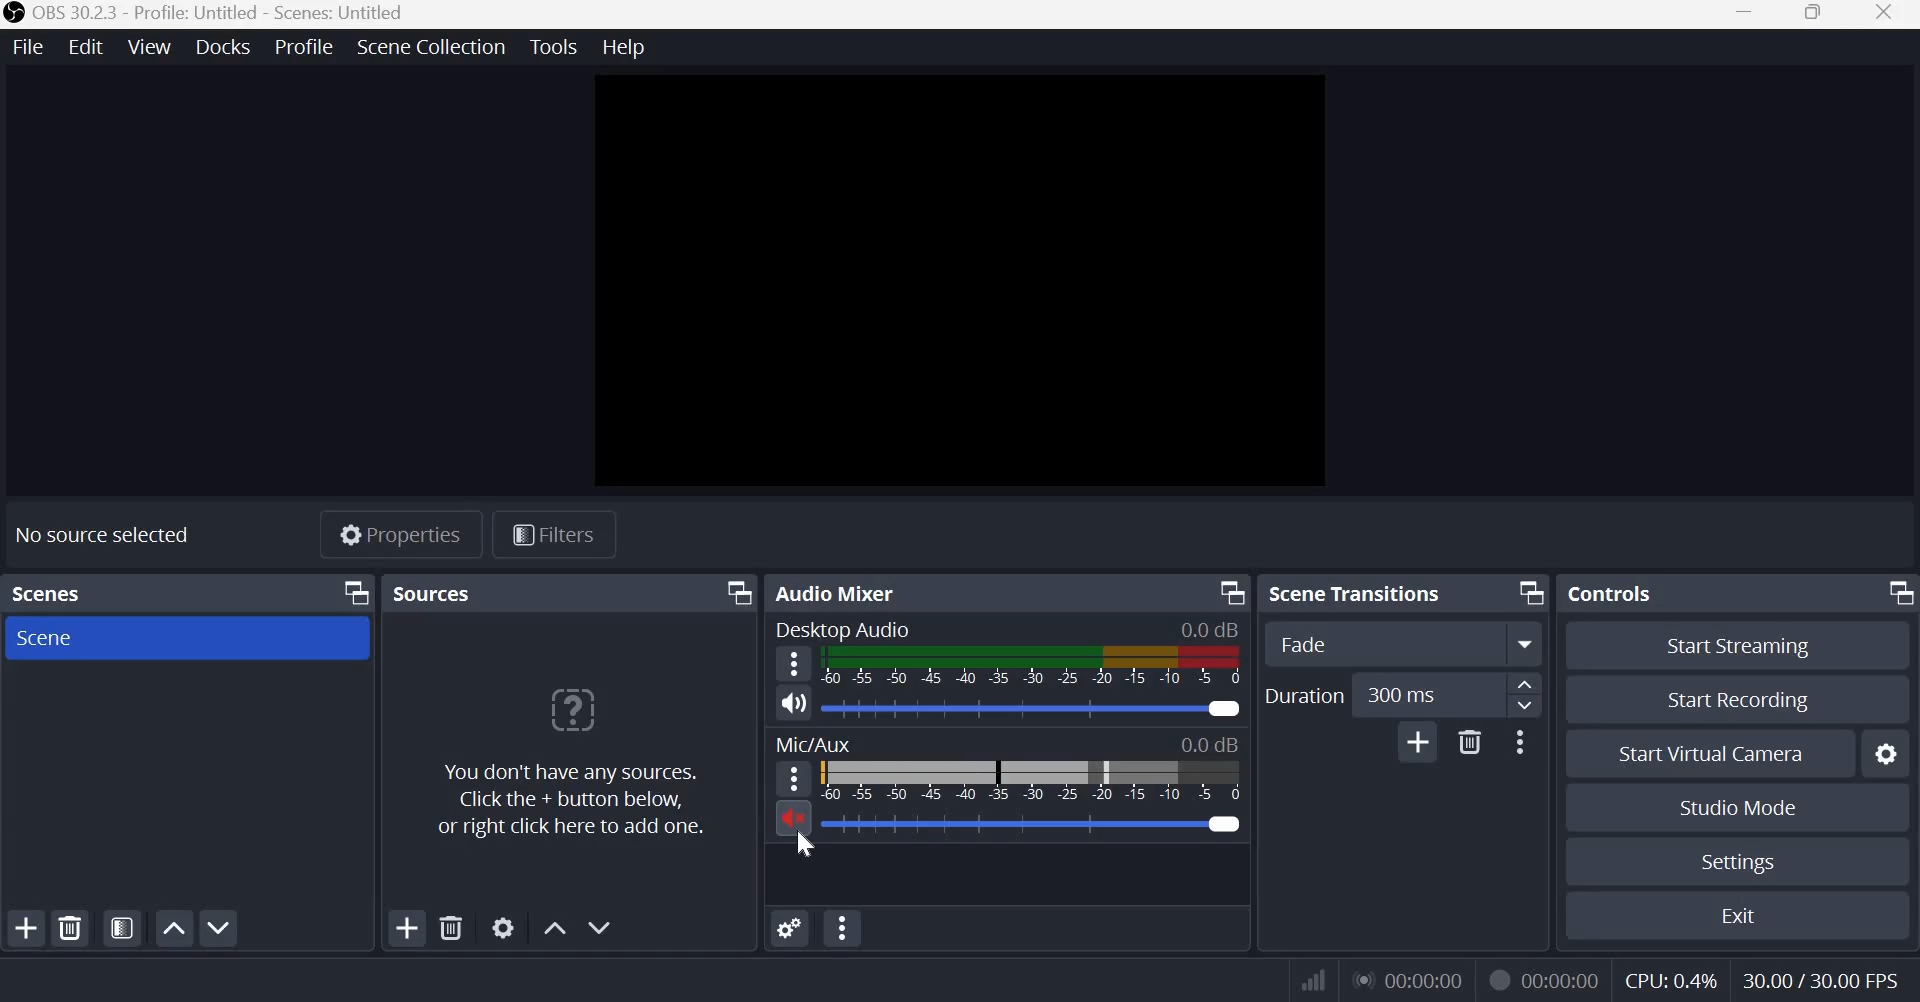 This screenshot has width=1920, height=1002. I want to click on Scene, so click(91, 637).